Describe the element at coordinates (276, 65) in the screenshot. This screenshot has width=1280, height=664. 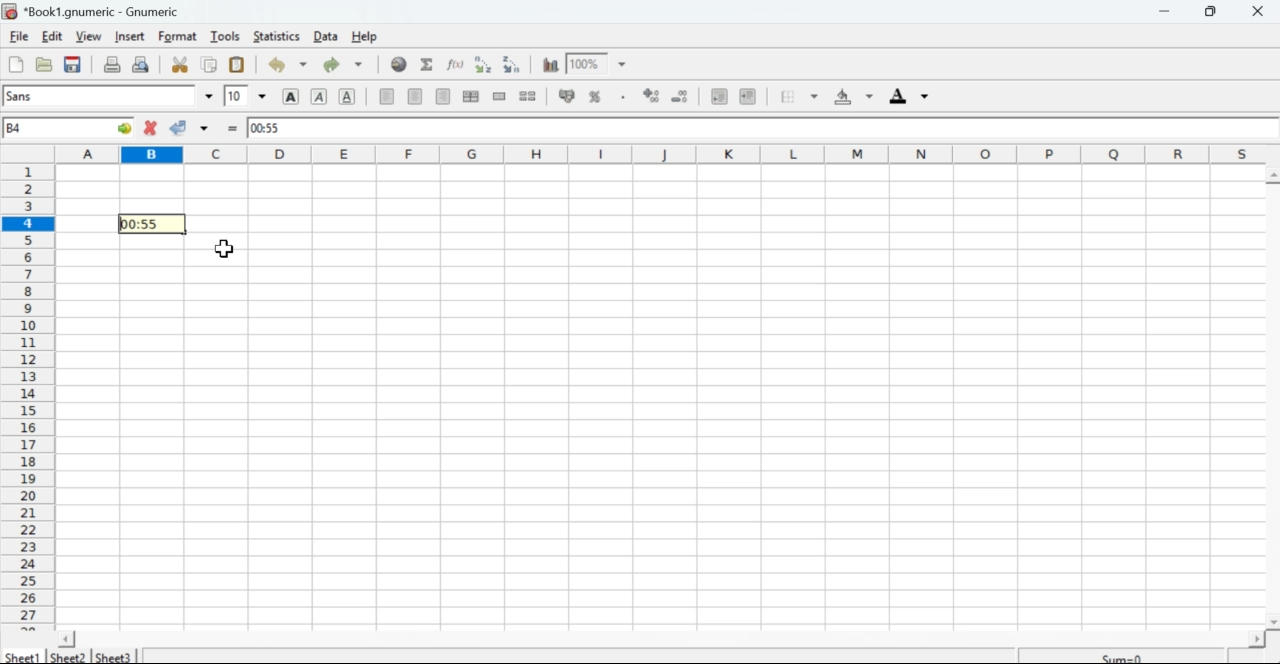
I see `Undo` at that location.